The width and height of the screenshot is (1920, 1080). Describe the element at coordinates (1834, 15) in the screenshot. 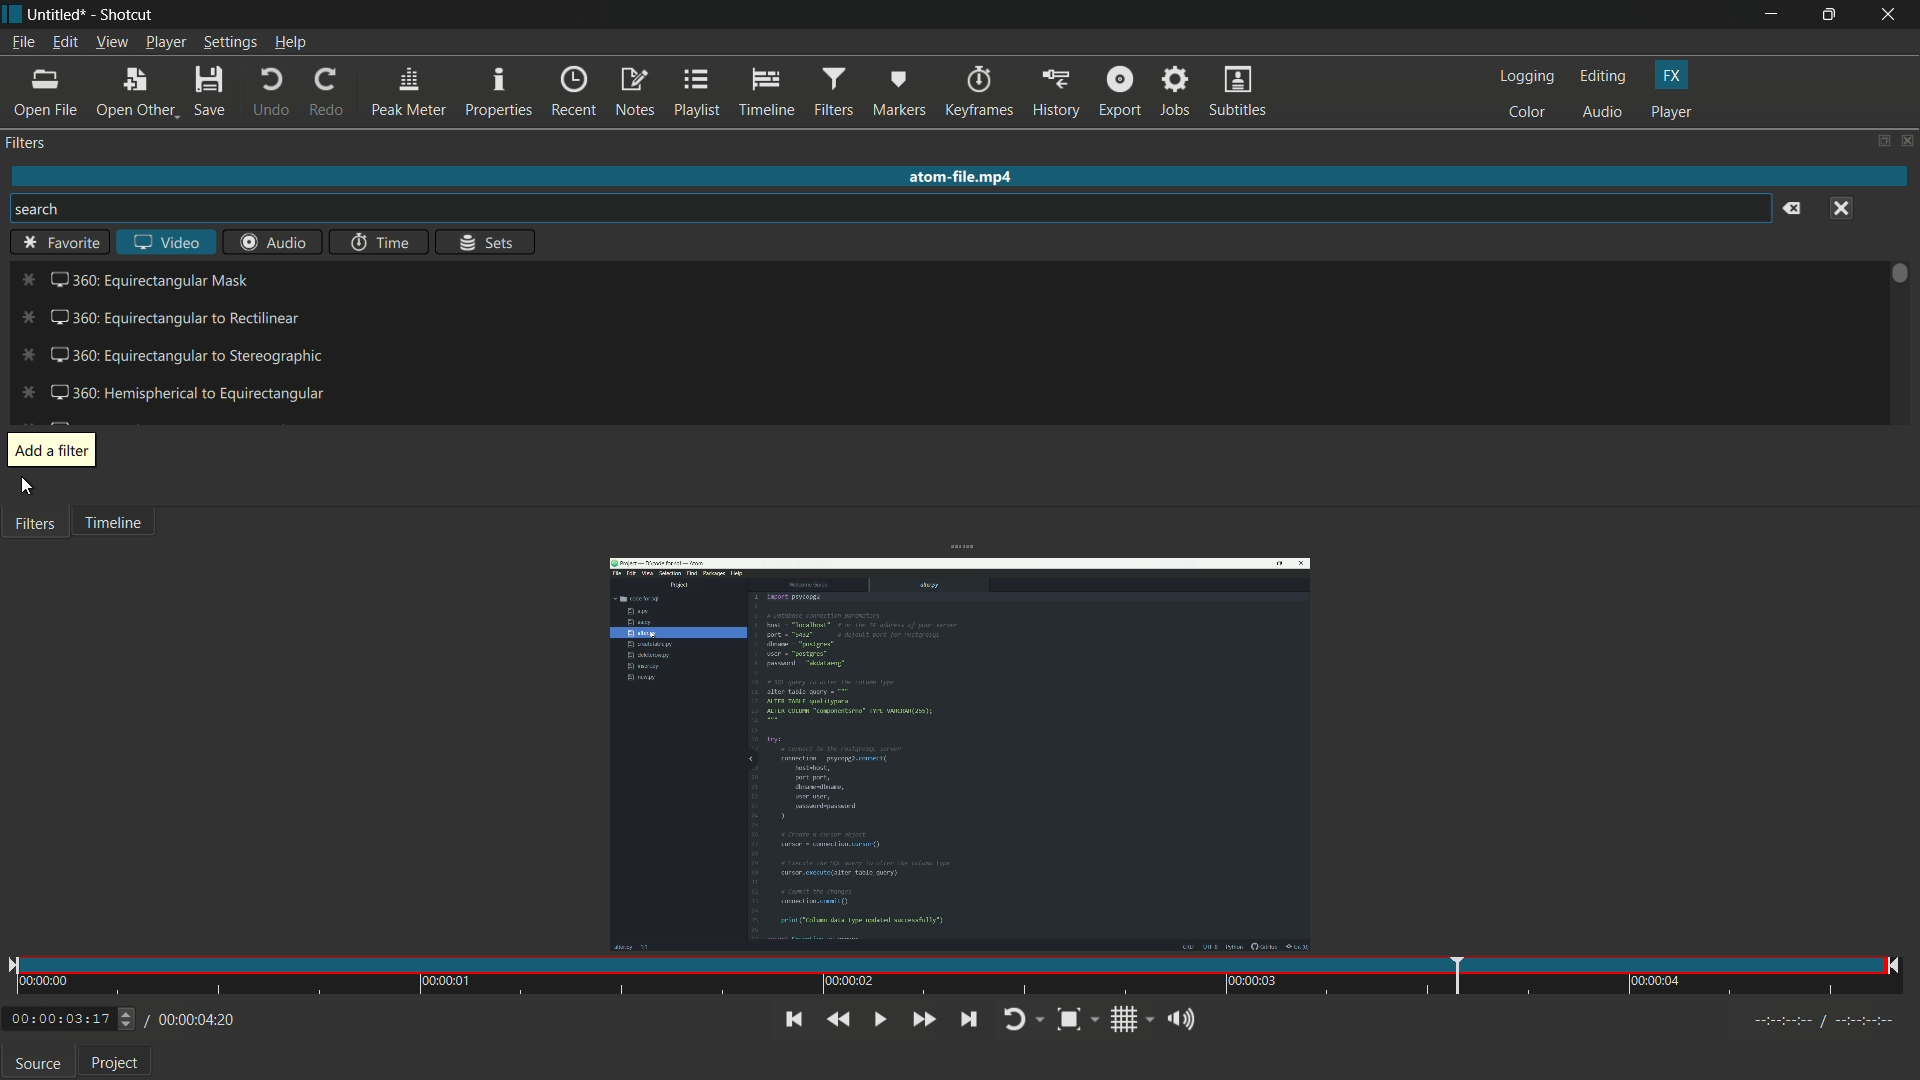

I see `maximize` at that location.